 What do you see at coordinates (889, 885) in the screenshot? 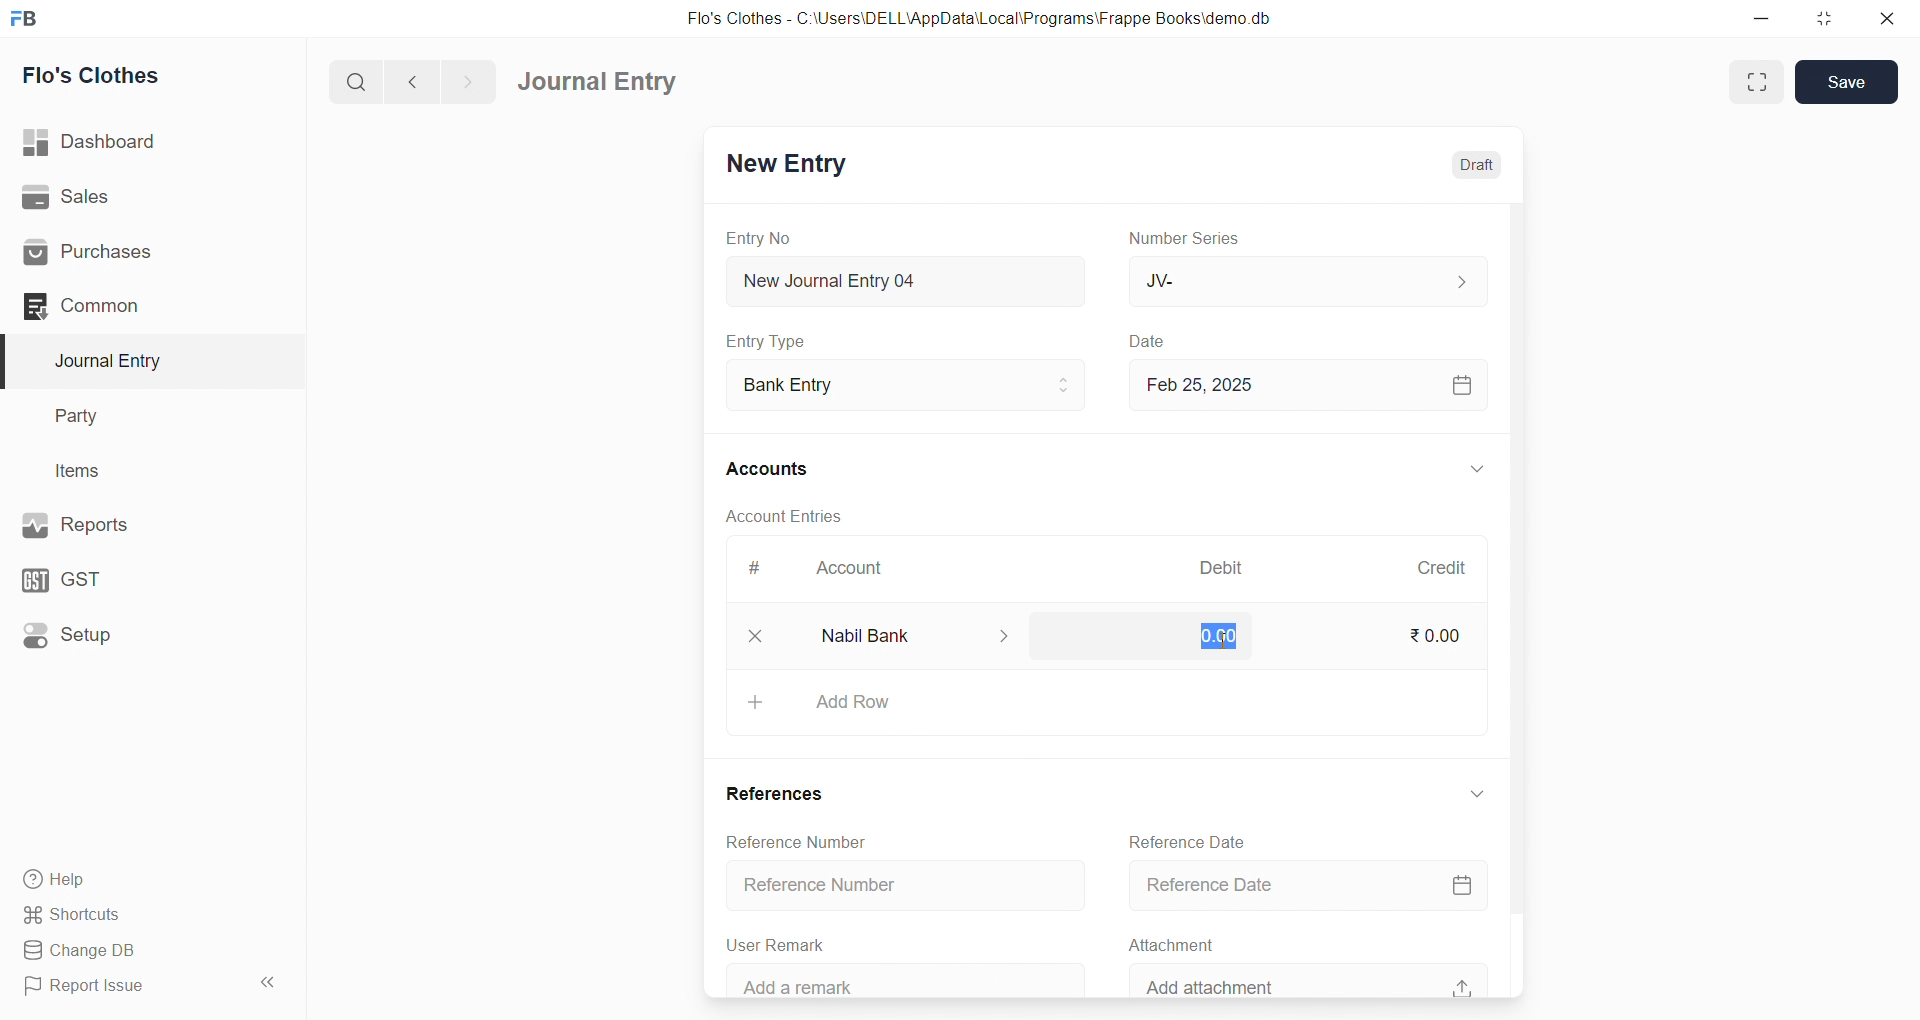
I see `Reference Number` at bounding box center [889, 885].